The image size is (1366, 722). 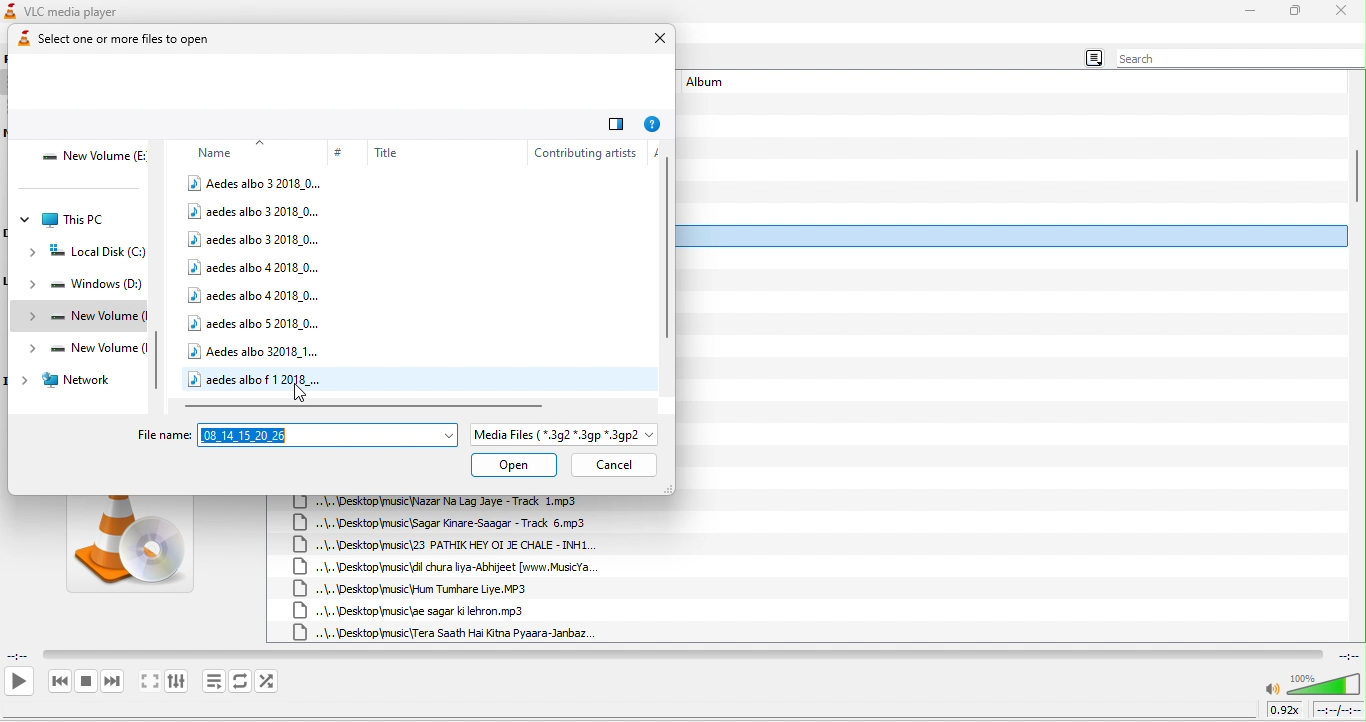 I want to click on vertical scroll bar, so click(x=1356, y=176).